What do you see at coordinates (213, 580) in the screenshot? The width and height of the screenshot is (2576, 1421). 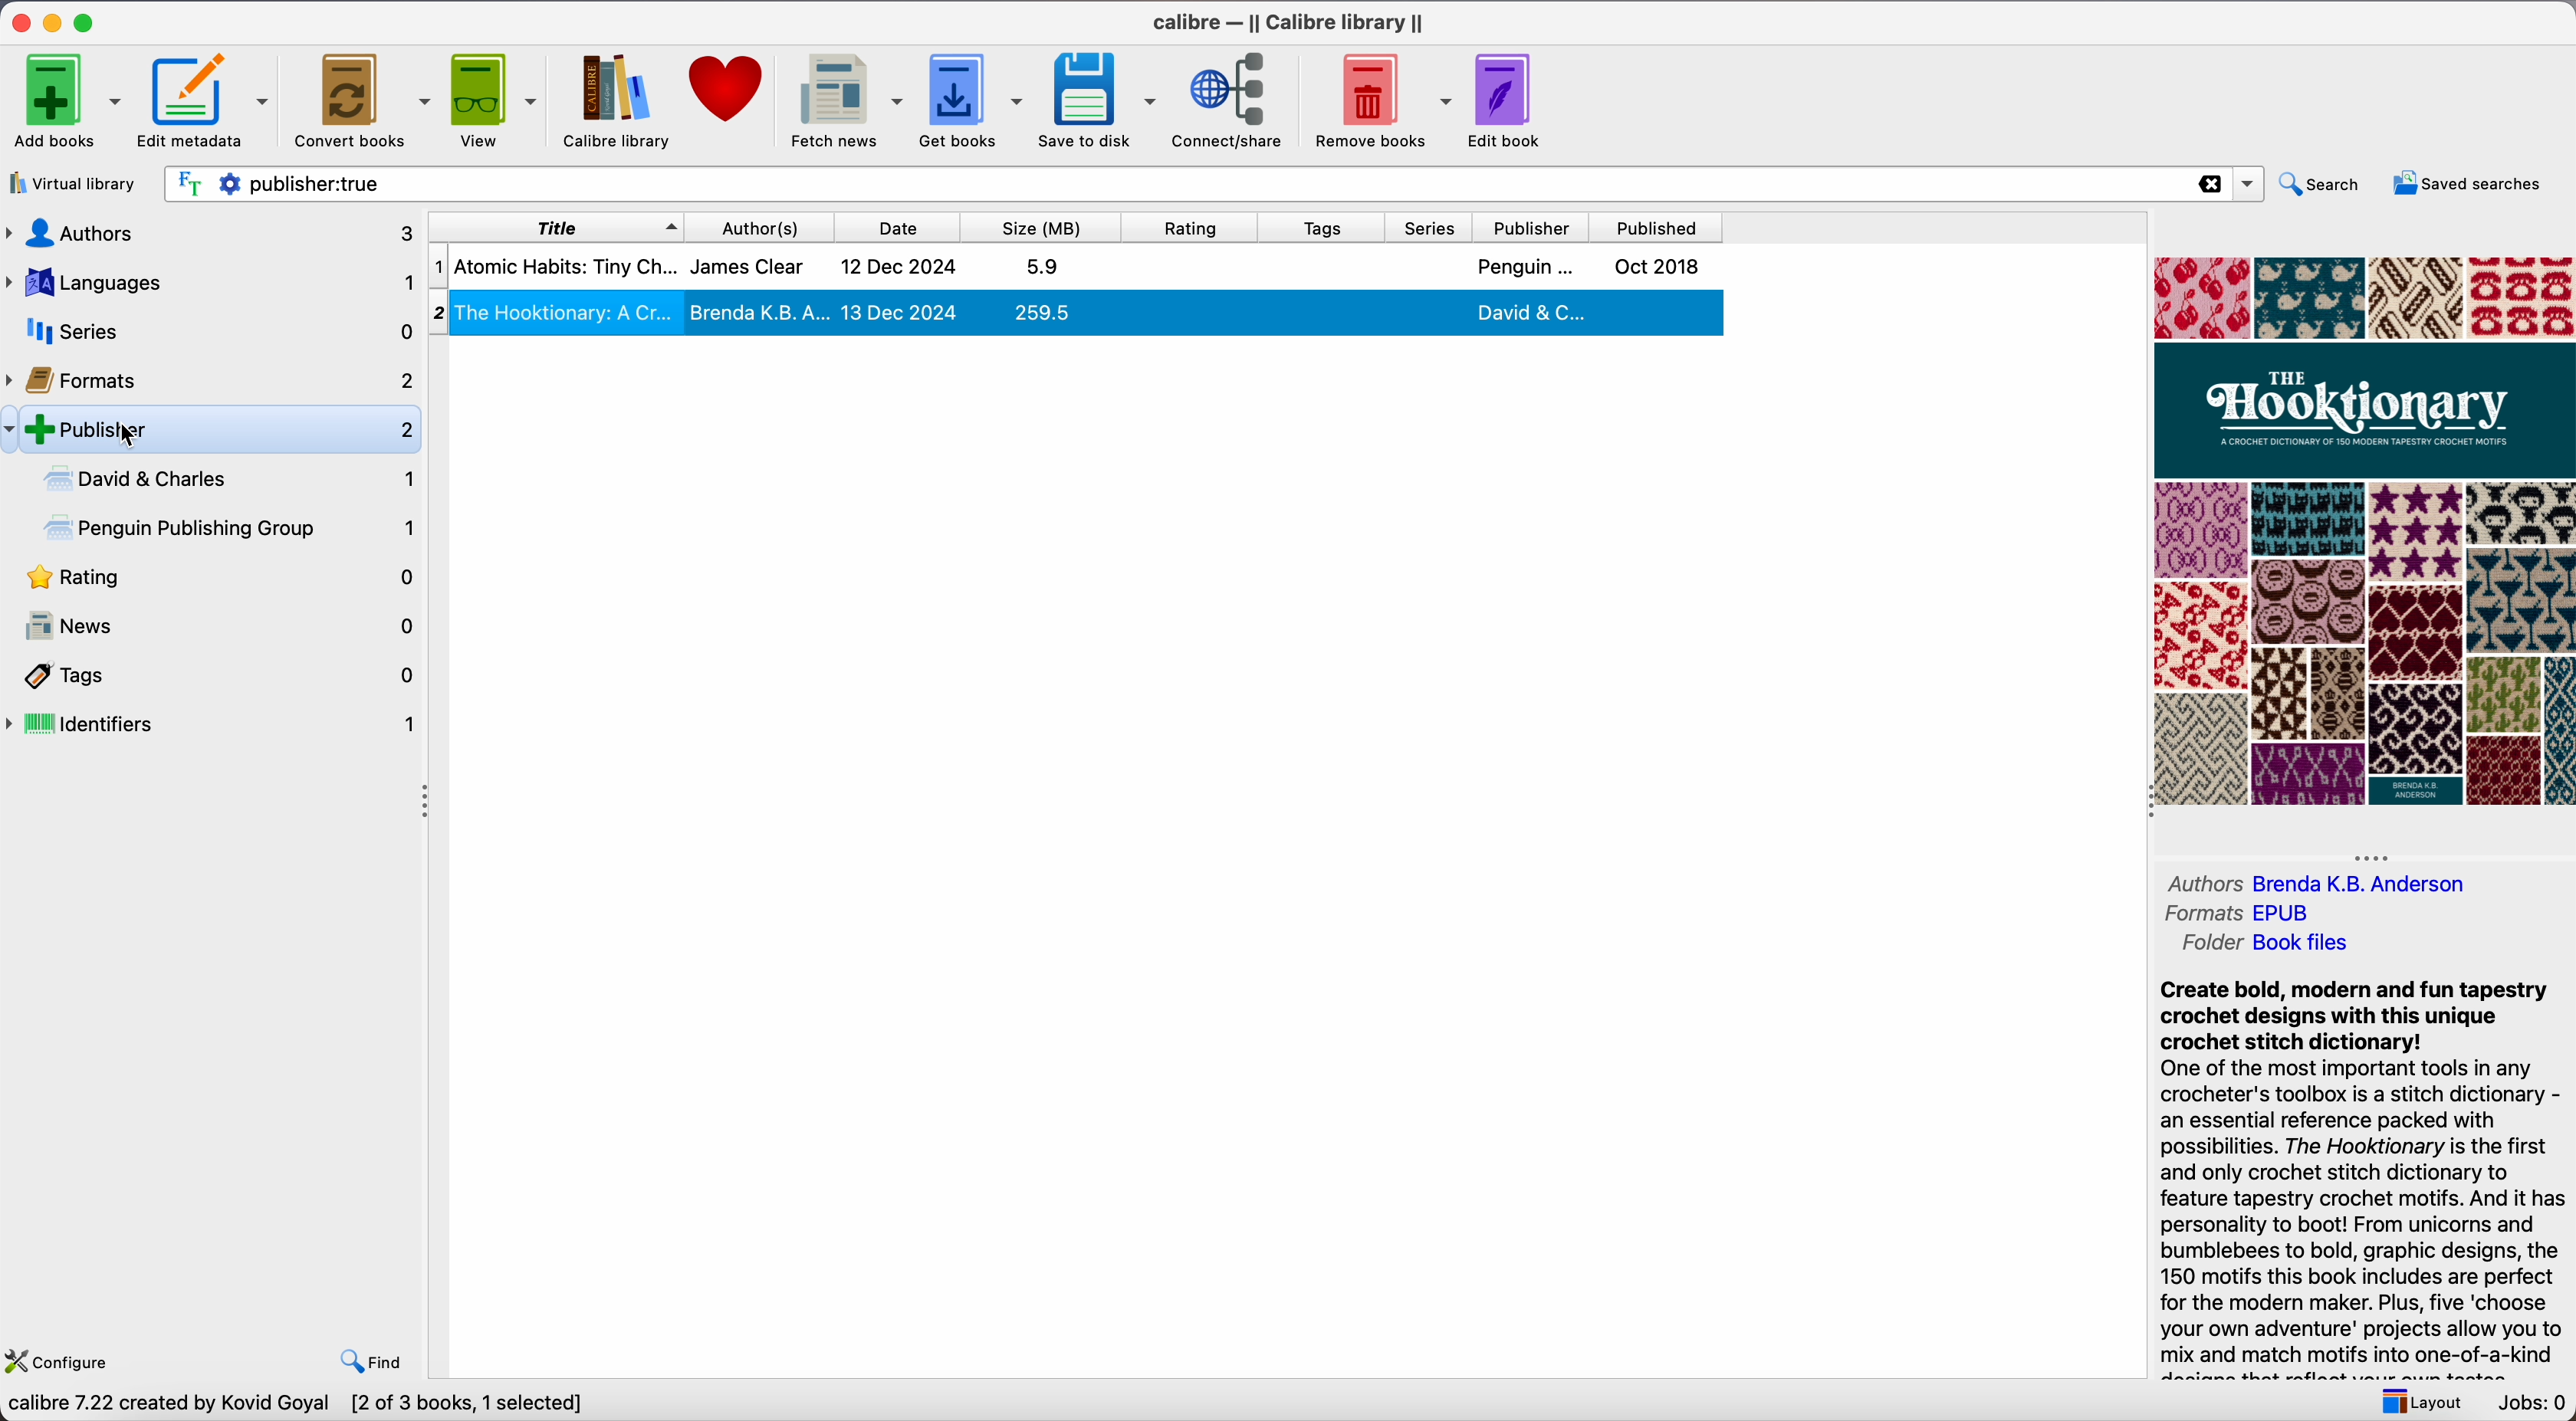 I see `rating` at bounding box center [213, 580].